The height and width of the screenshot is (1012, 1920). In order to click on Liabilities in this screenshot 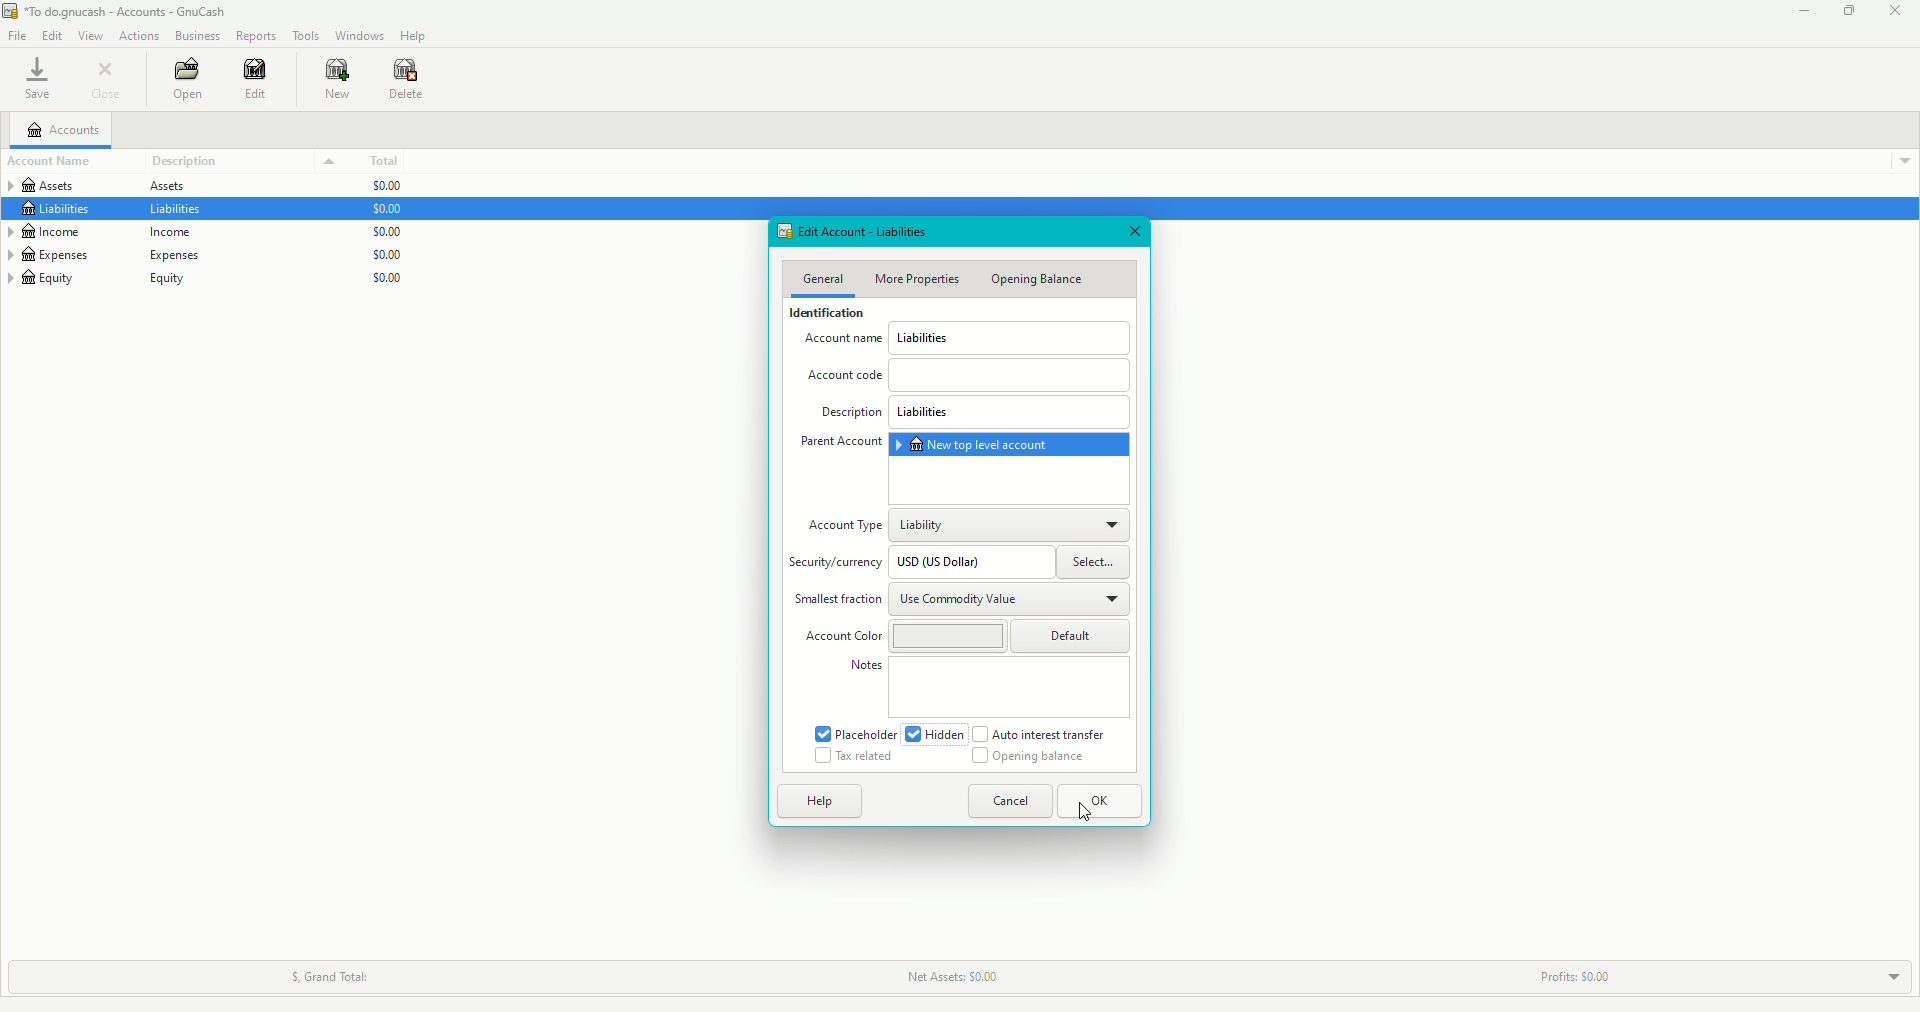, I will do `click(1010, 338)`.